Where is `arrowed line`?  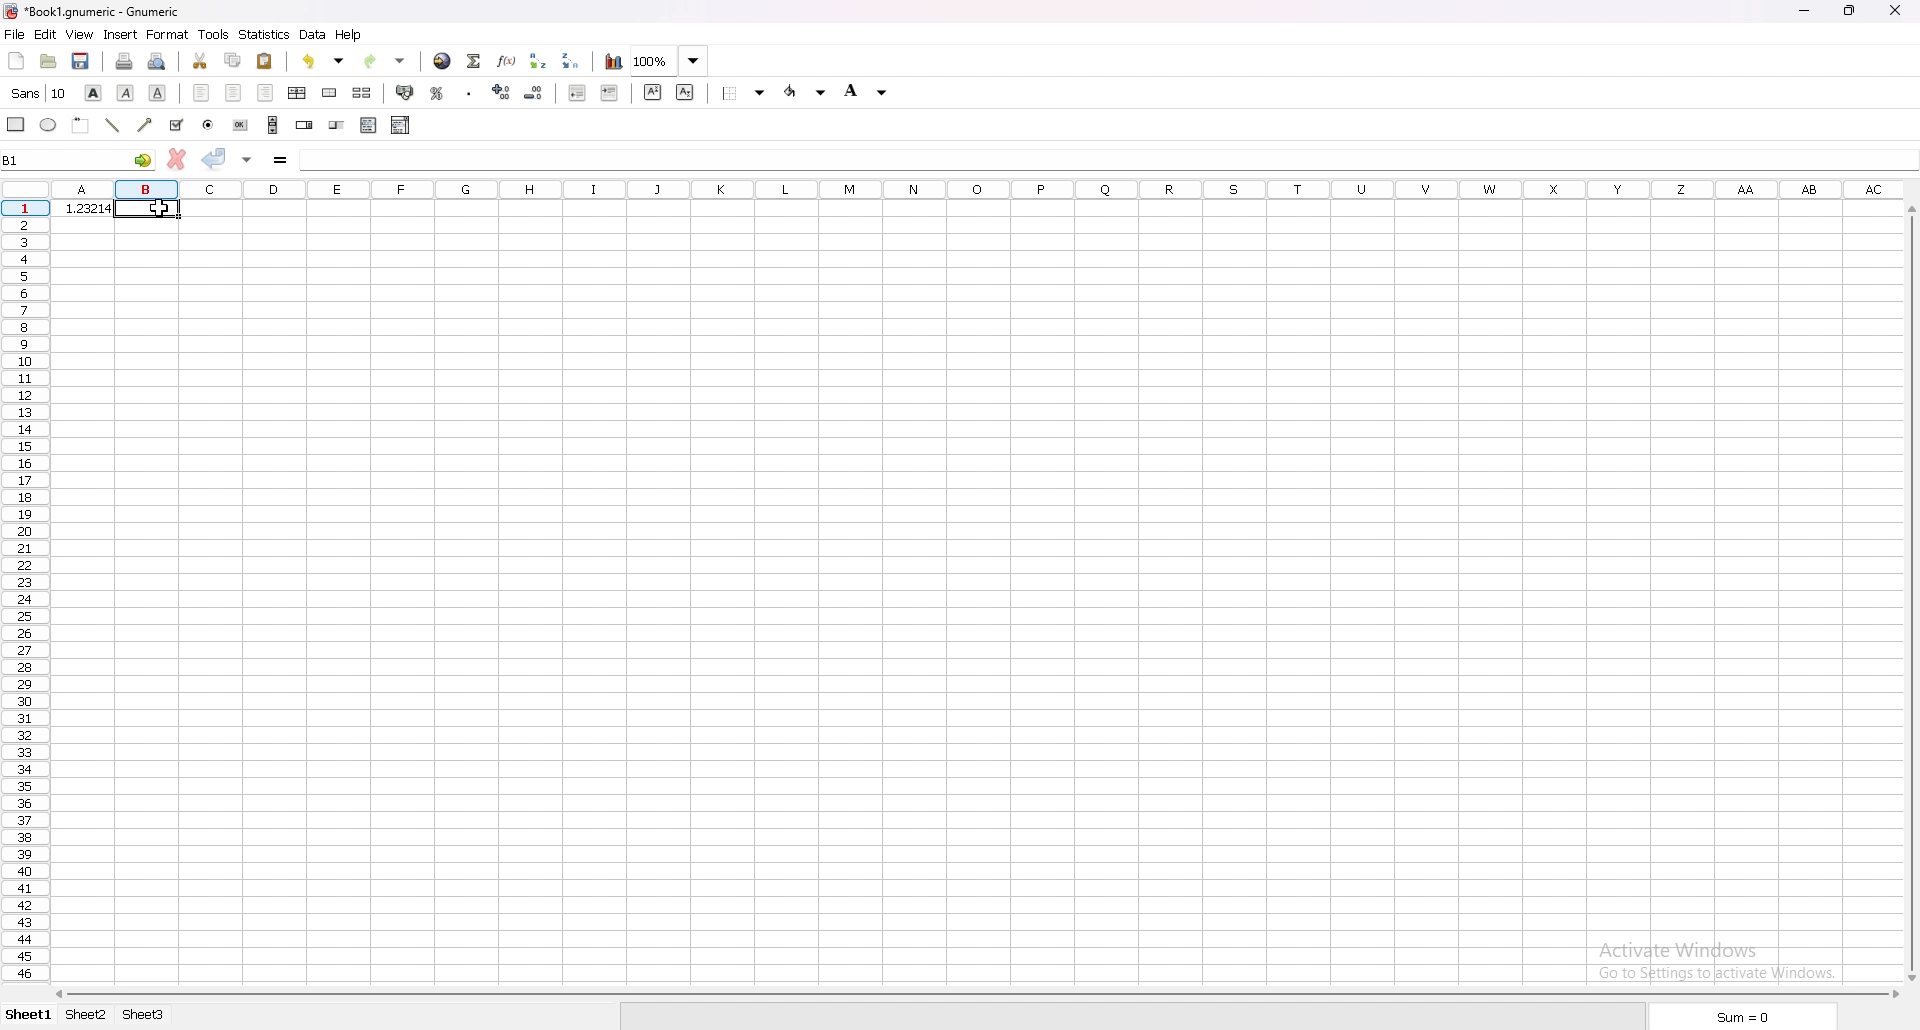
arrowed line is located at coordinates (145, 124).